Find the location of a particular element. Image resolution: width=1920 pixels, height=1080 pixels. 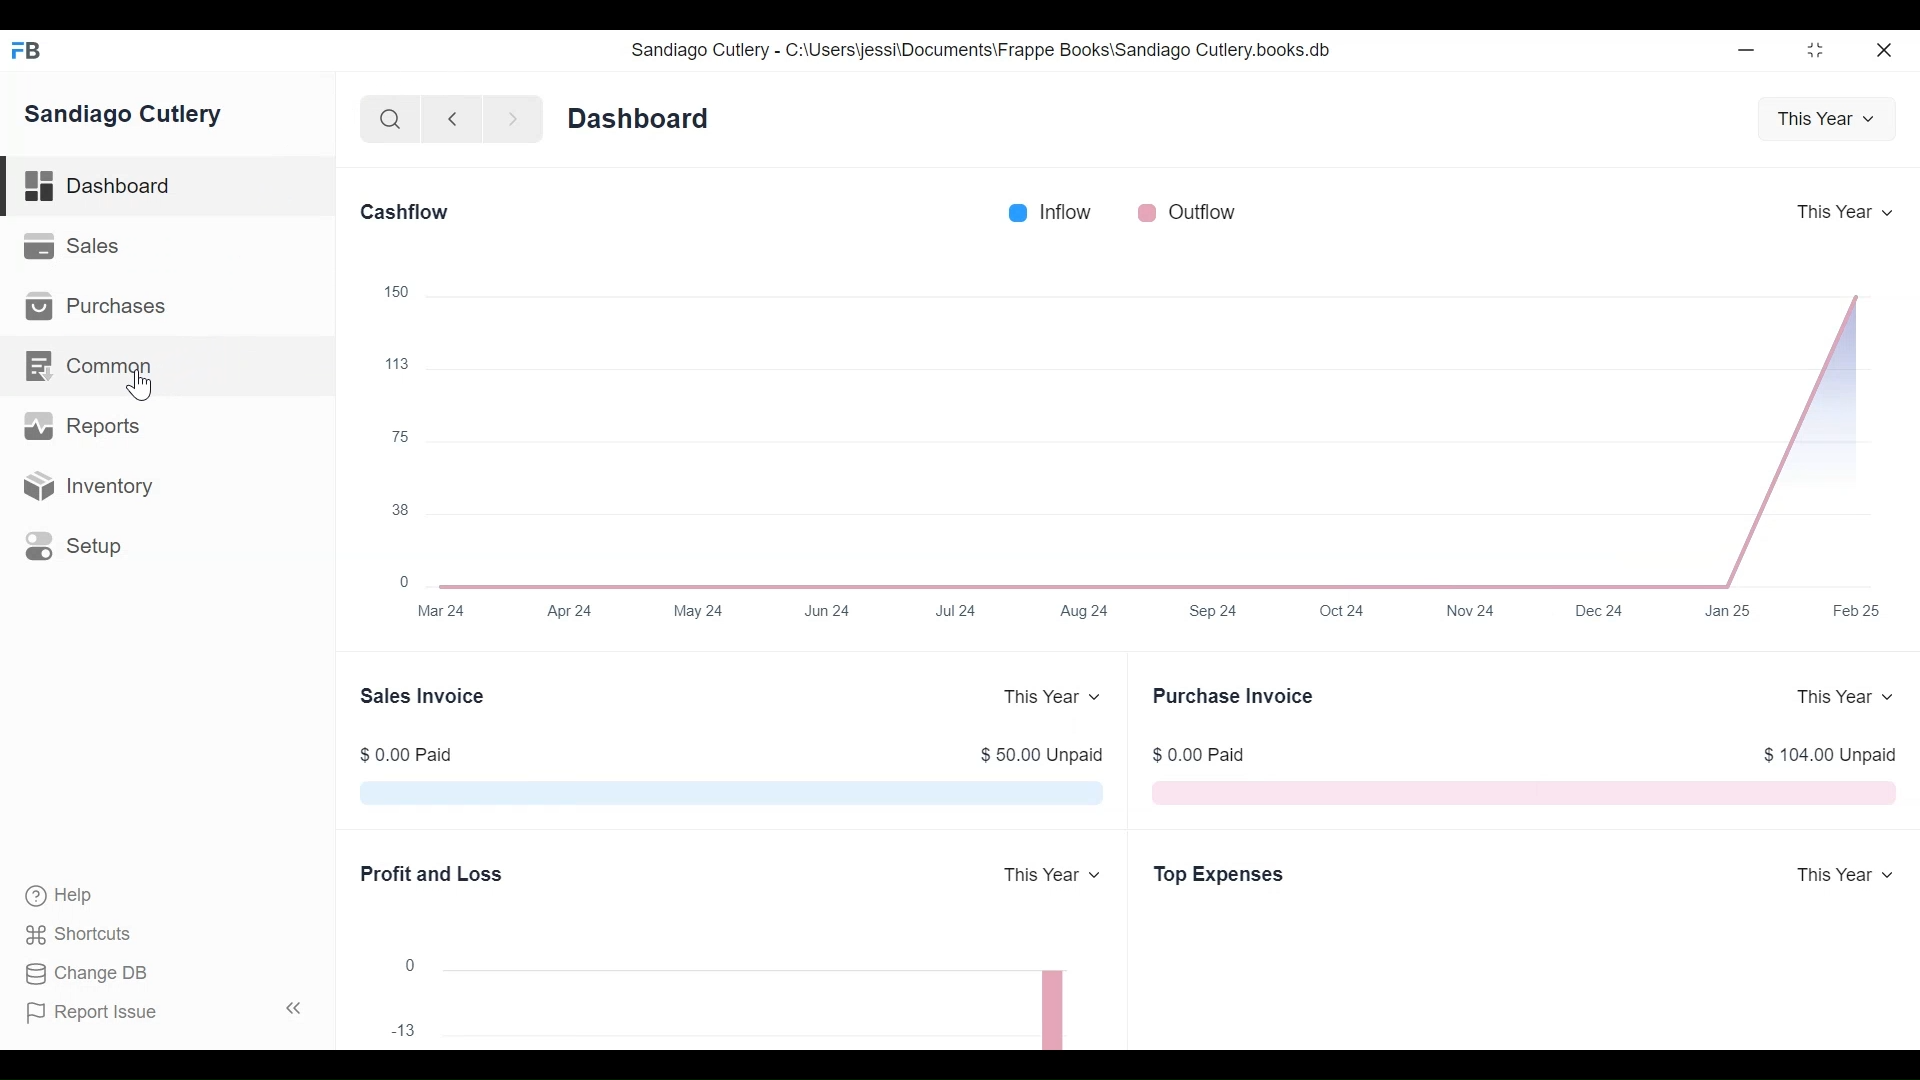

13 is located at coordinates (403, 1030).